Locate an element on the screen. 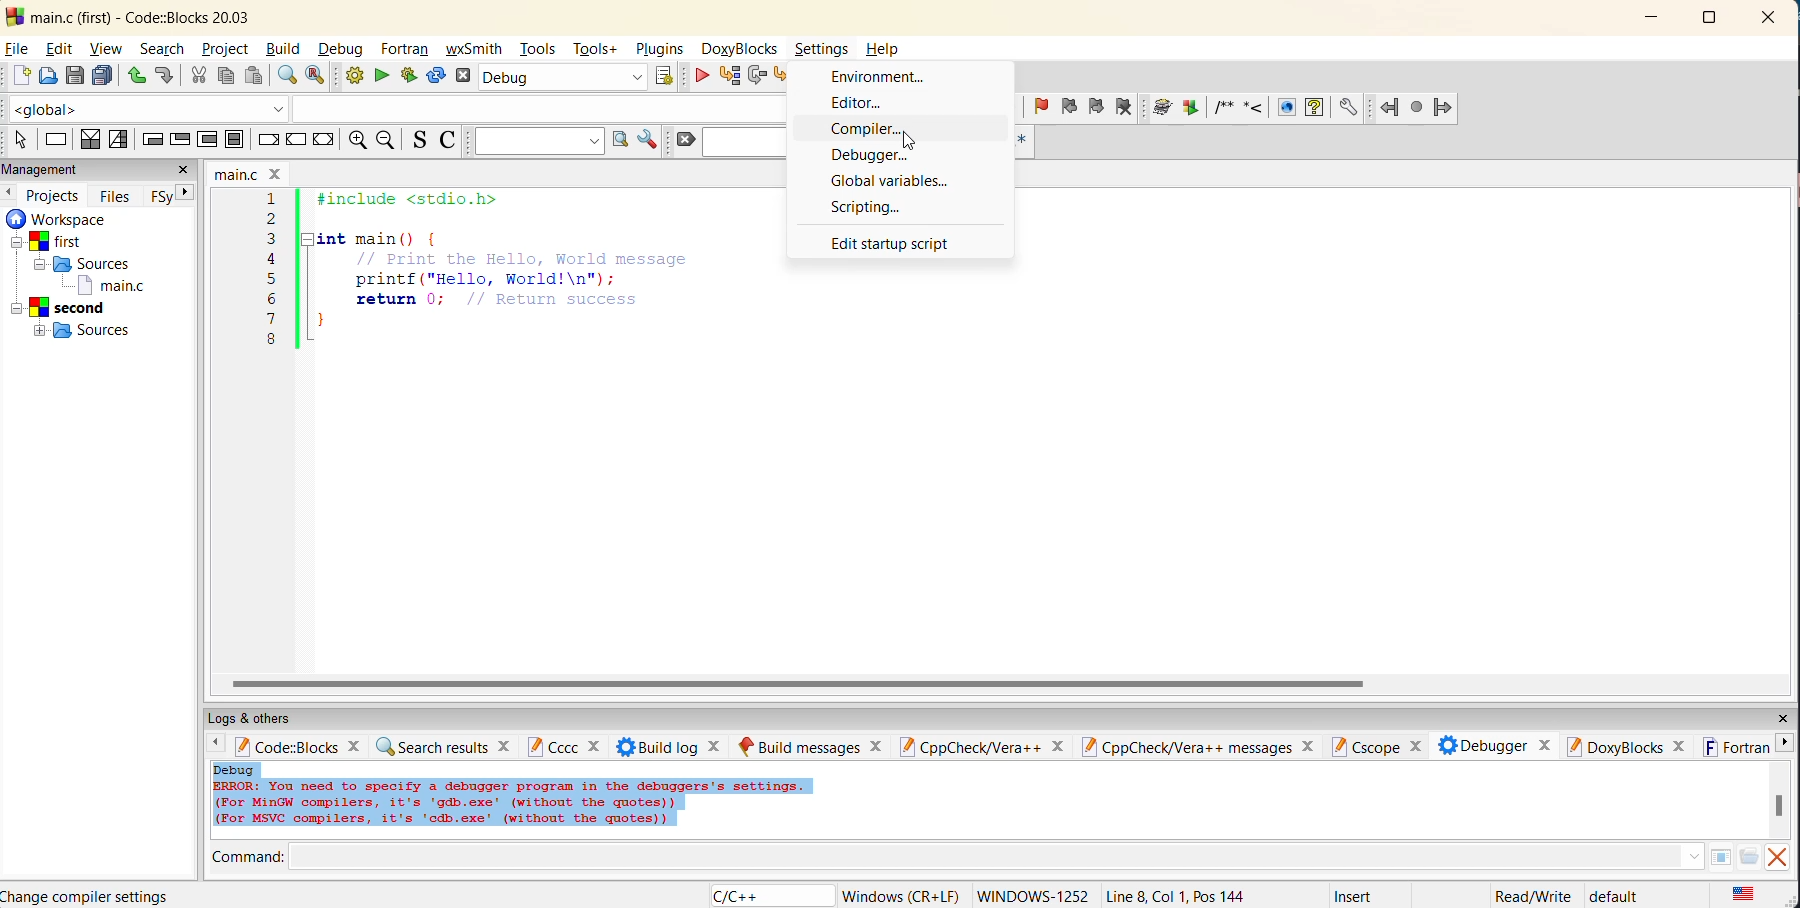  Help is located at coordinates (886, 48).